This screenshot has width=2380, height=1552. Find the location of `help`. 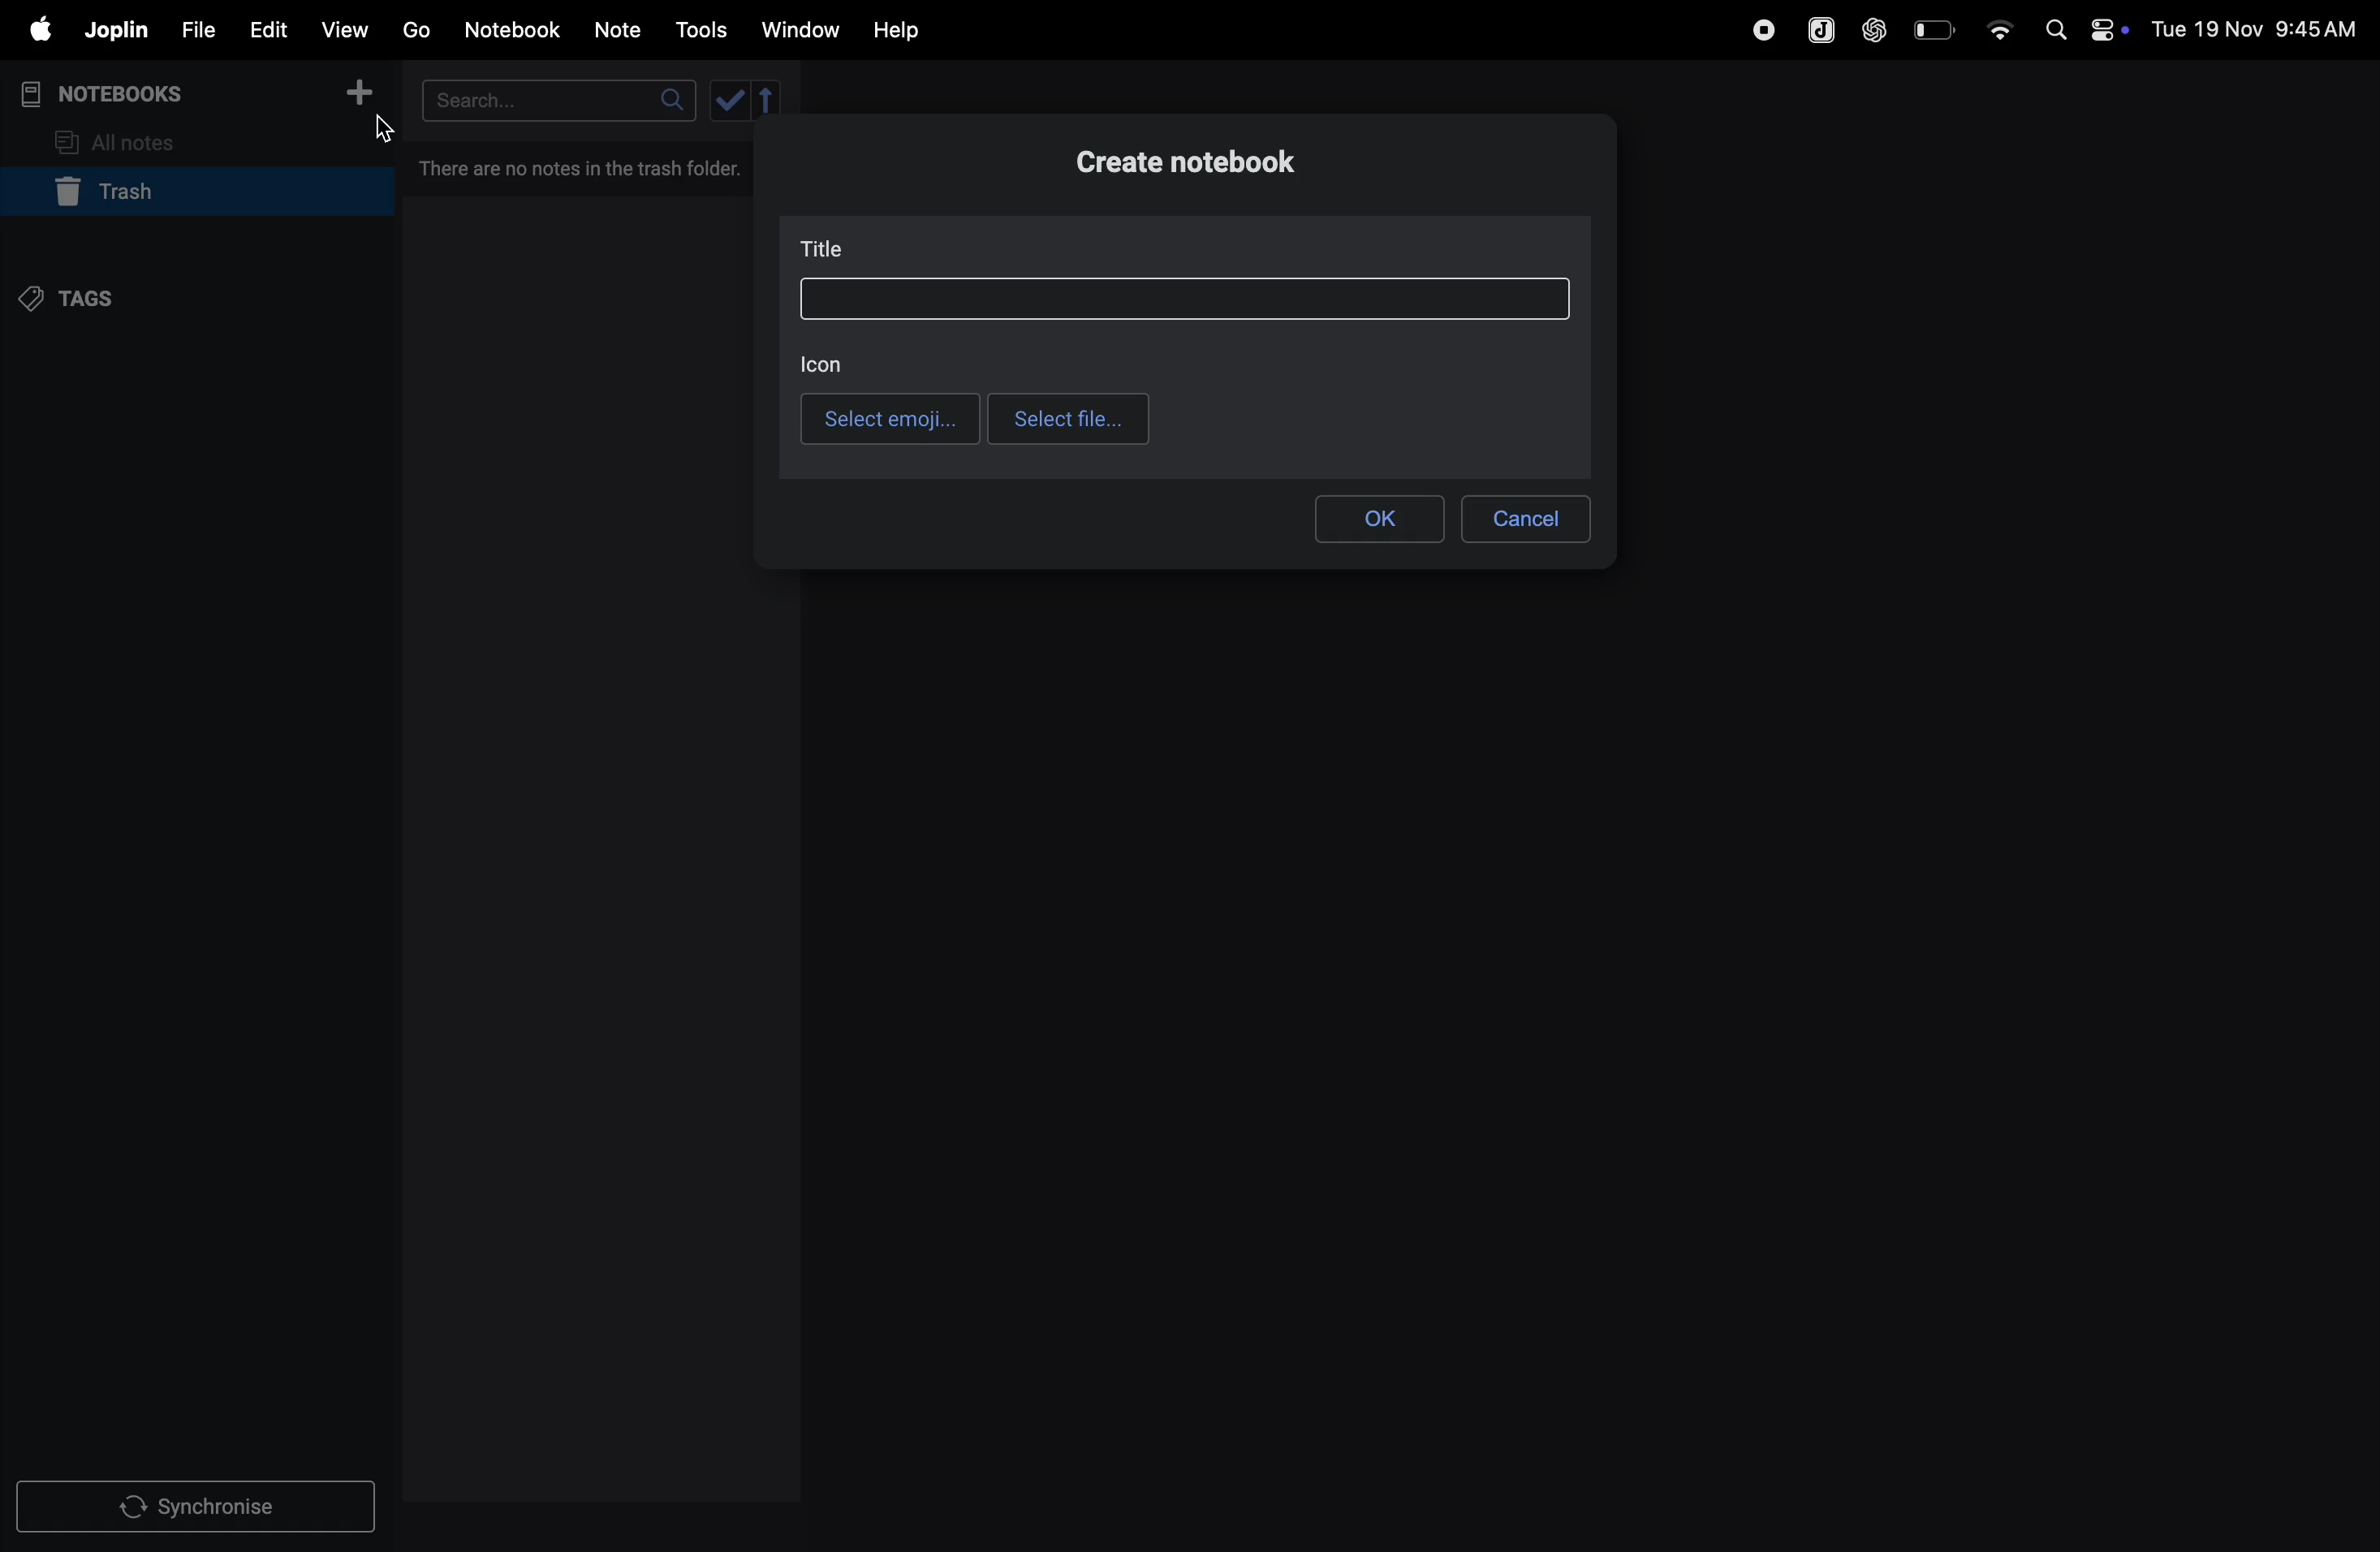

help is located at coordinates (897, 29).